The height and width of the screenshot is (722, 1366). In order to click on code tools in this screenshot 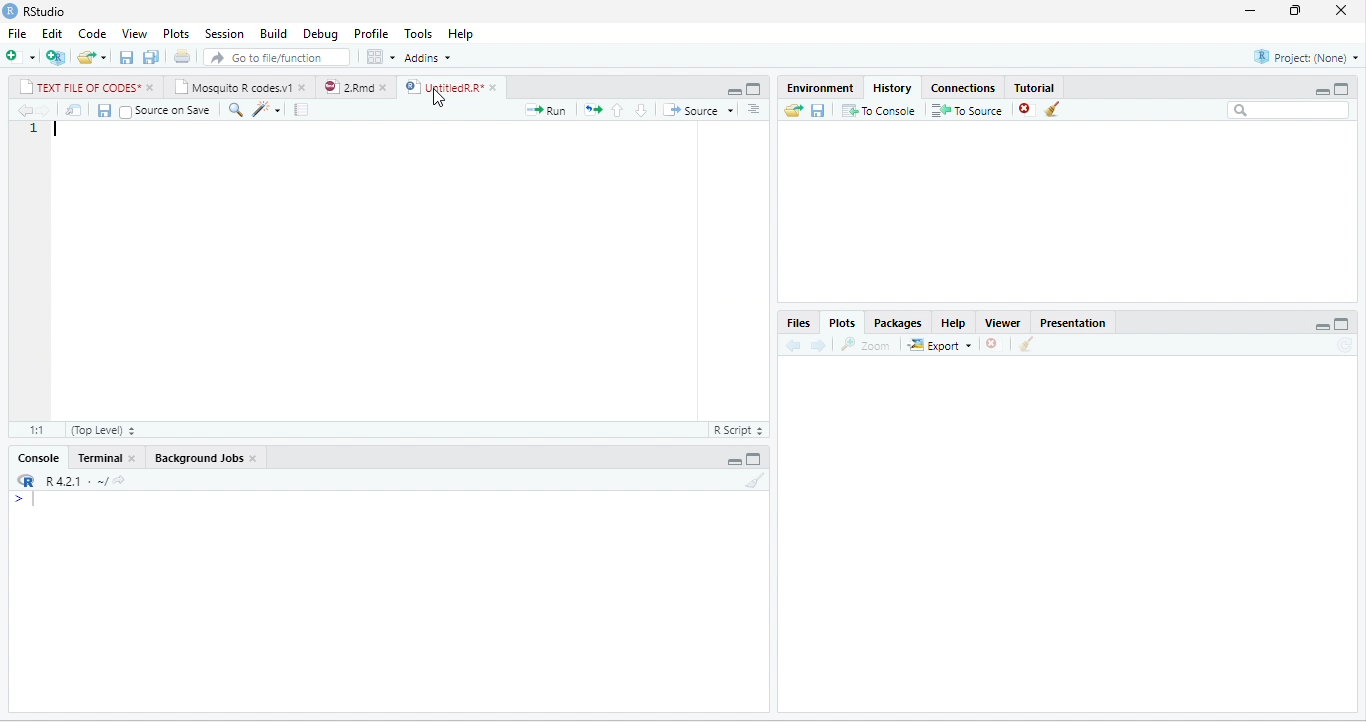, I will do `click(267, 109)`.